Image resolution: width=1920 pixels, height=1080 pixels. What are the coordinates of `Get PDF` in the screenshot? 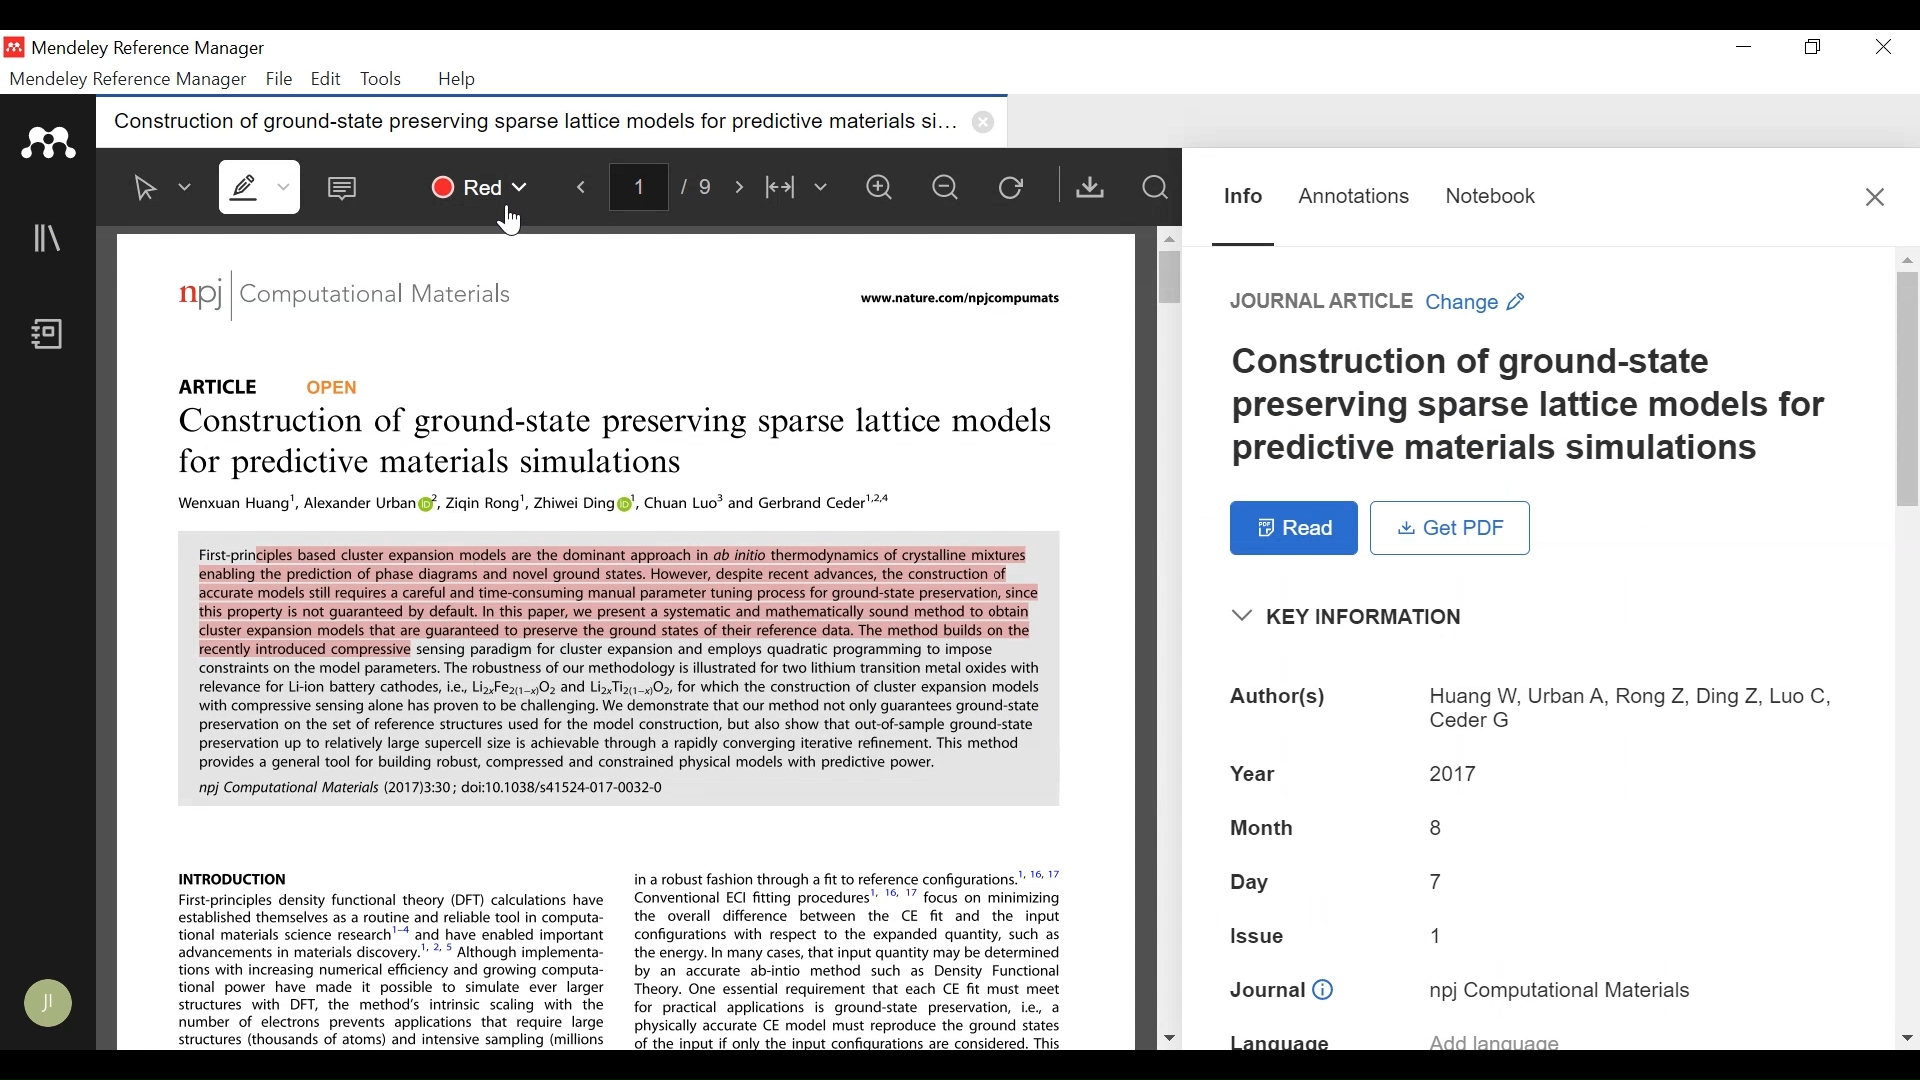 It's located at (1451, 528).